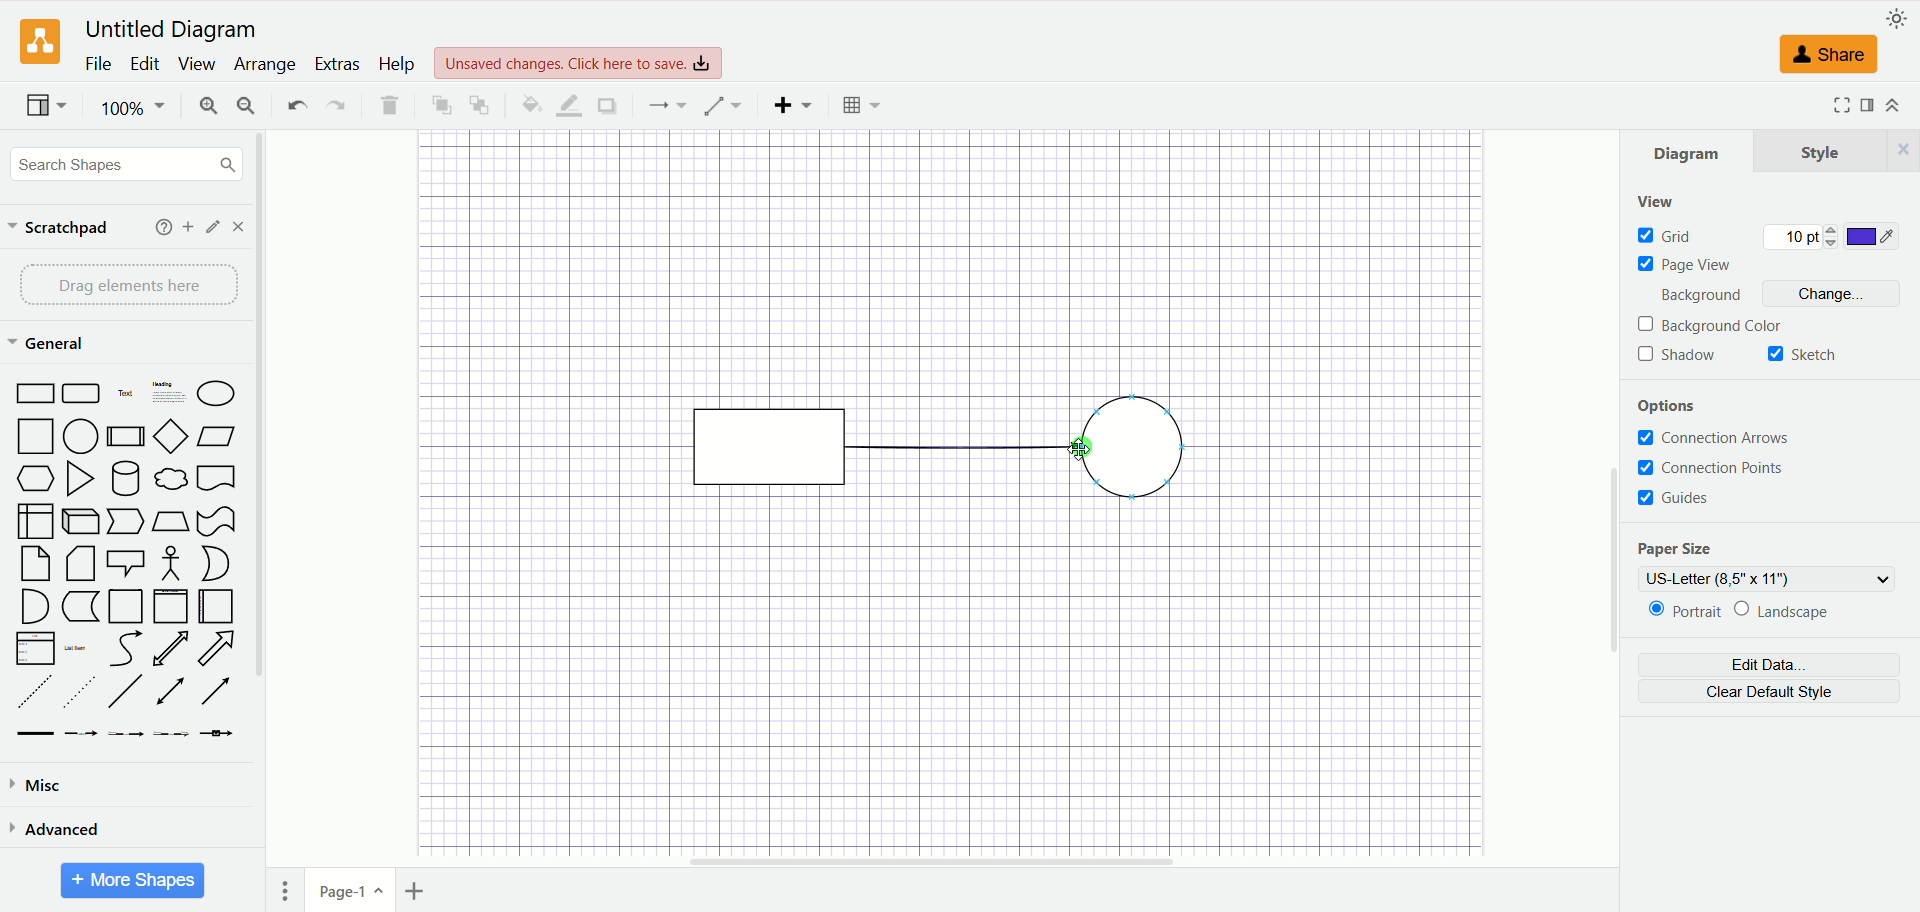 This screenshot has width=1920, height=912. What do you see at coordinates (128, 284) in the screenshot?
I see `drag elements here` at bounding box center [128, 284].